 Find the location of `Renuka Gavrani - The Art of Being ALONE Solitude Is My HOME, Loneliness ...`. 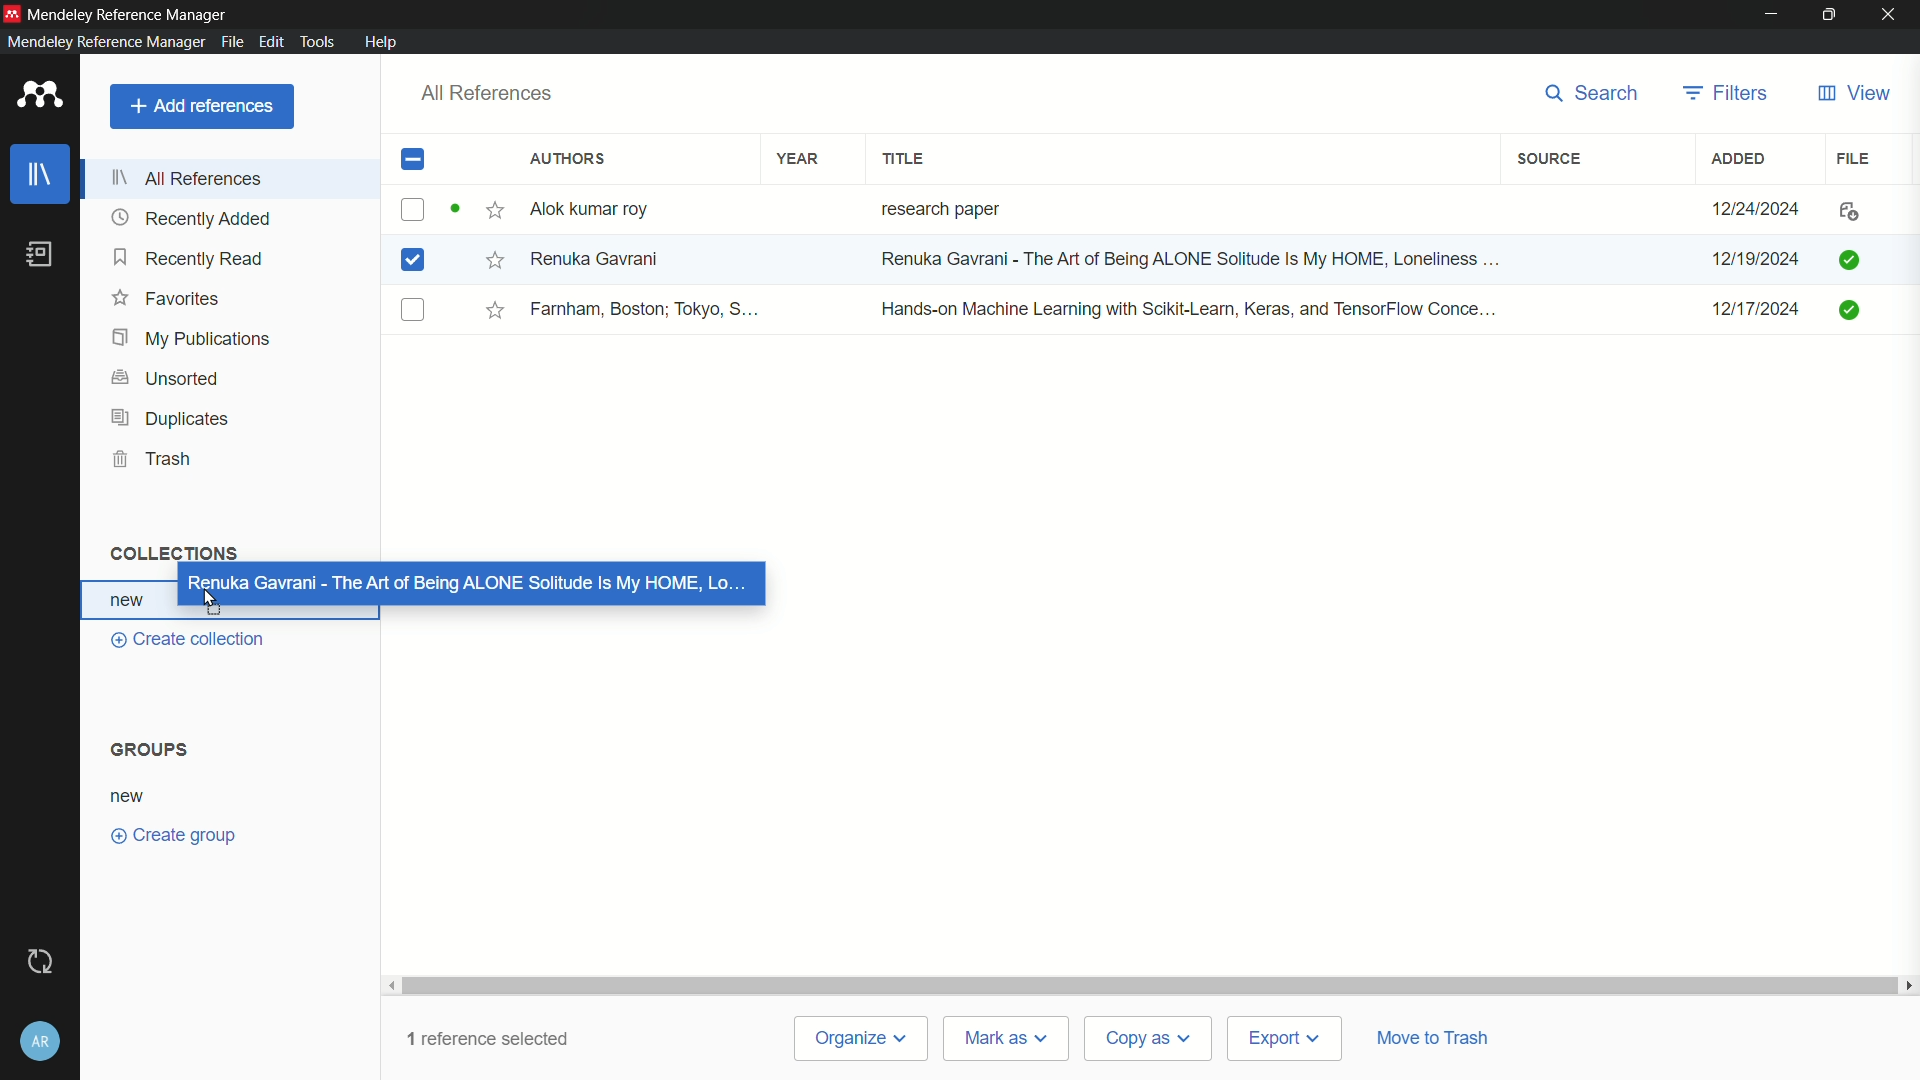

Renuka Gavrani - The Art of Being ALONE Solitude Is My HOME, Loneliness ... is located at coordinates (1204, 258).